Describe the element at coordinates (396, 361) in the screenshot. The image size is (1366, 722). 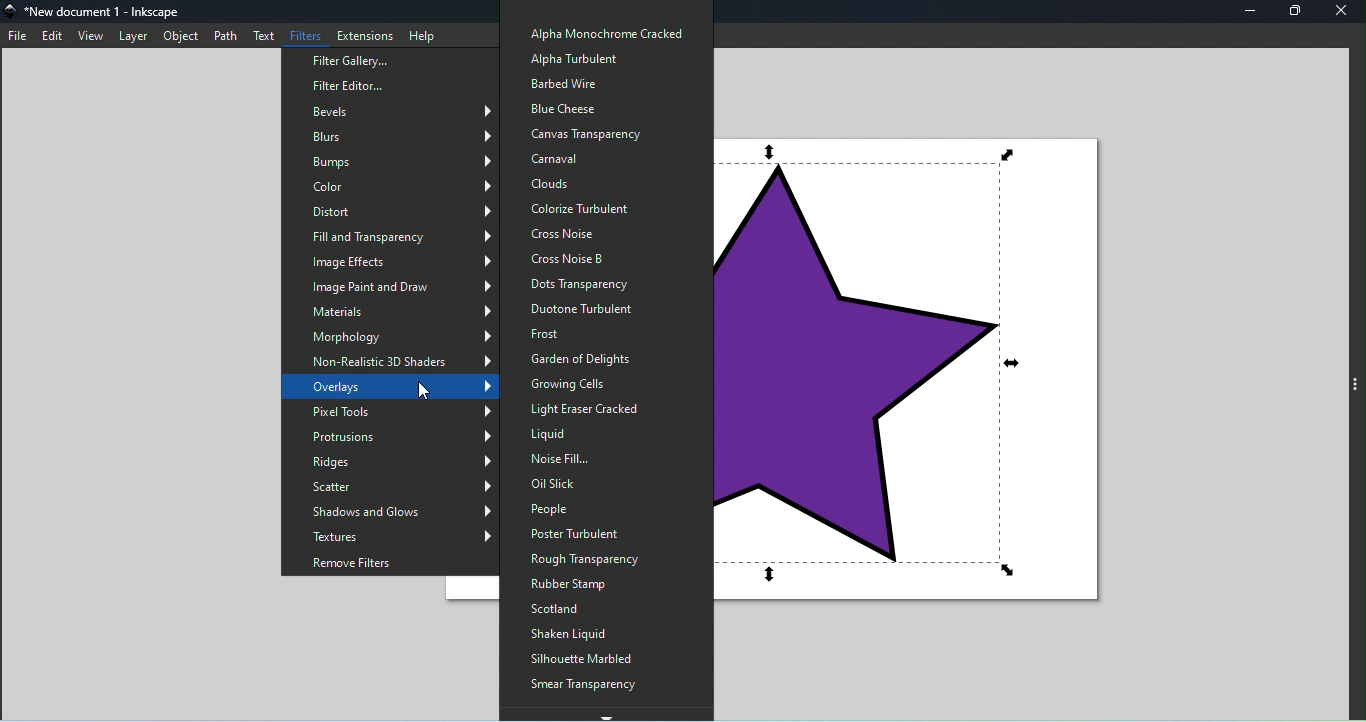
I see `Non realistic 3D shades` at that location.